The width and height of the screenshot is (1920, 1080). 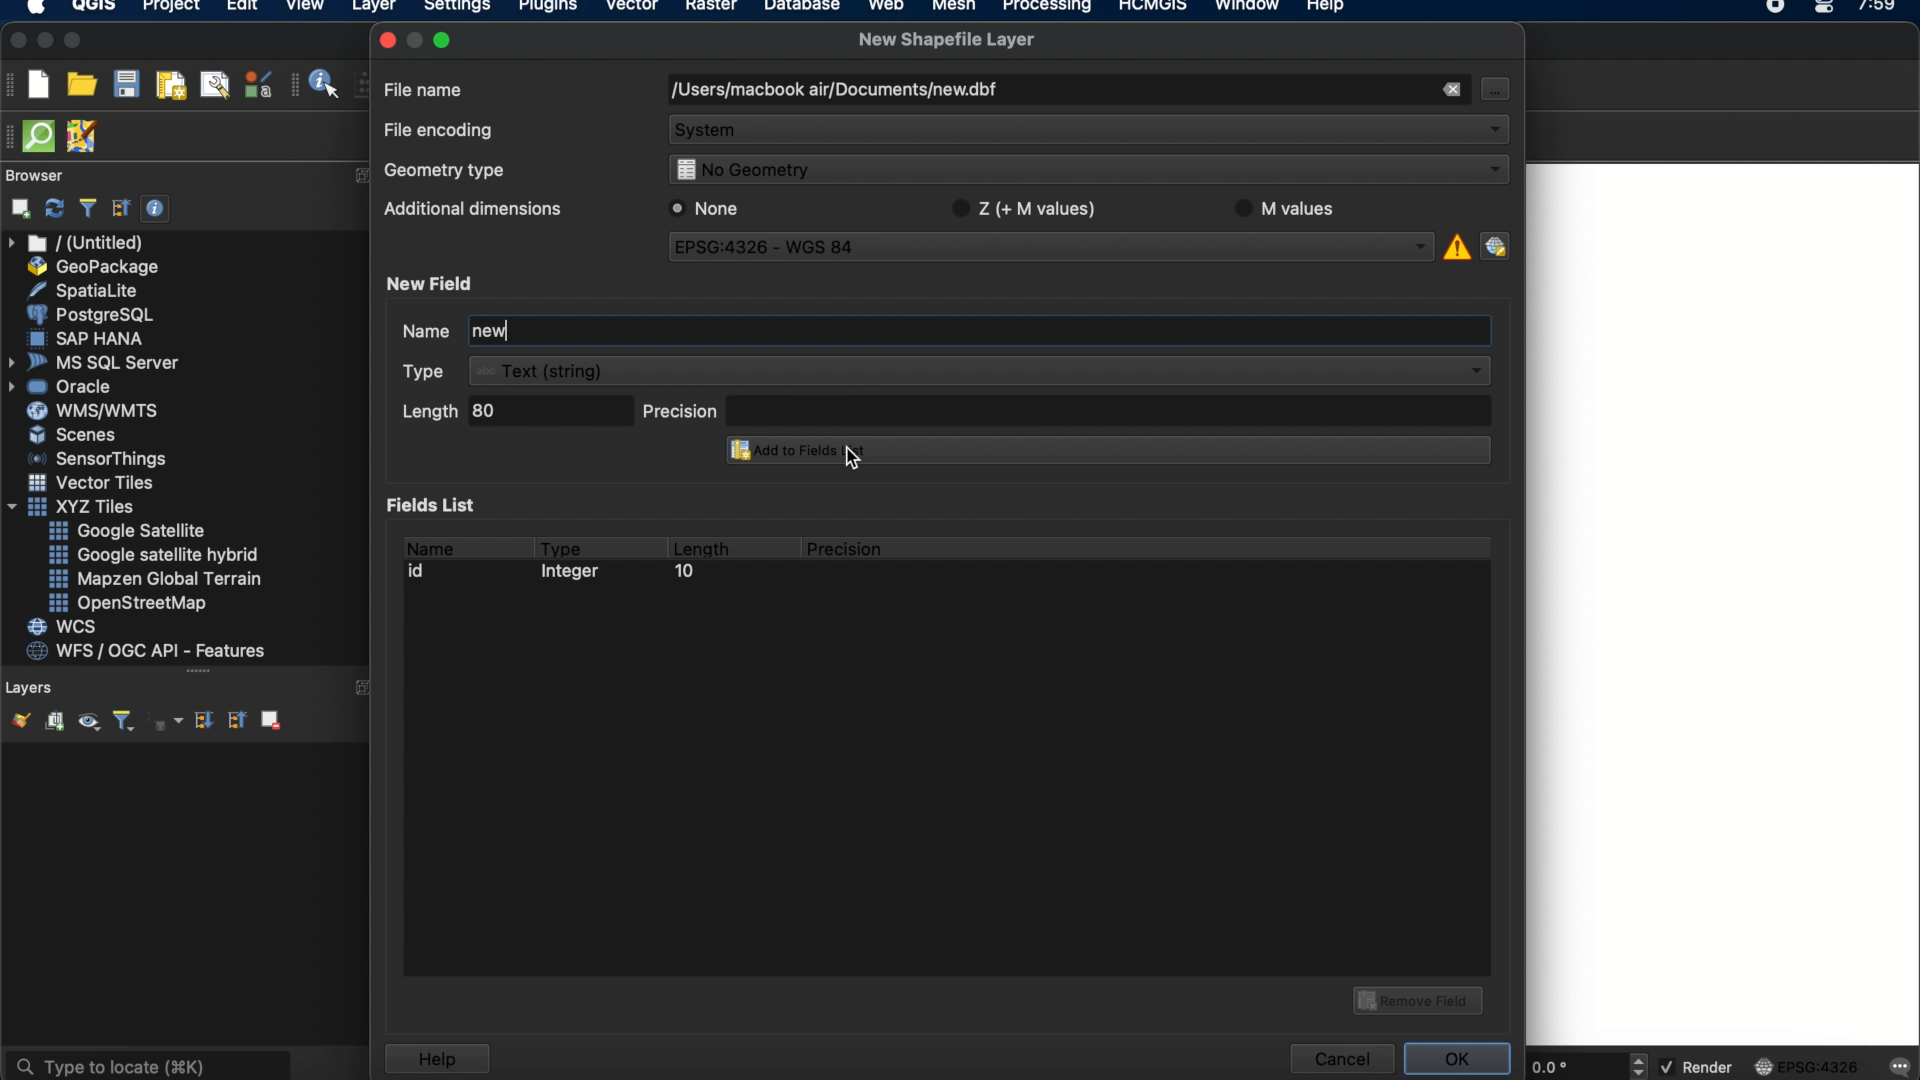 I want to click on text dropdown menu, so click(x=950, y=371).